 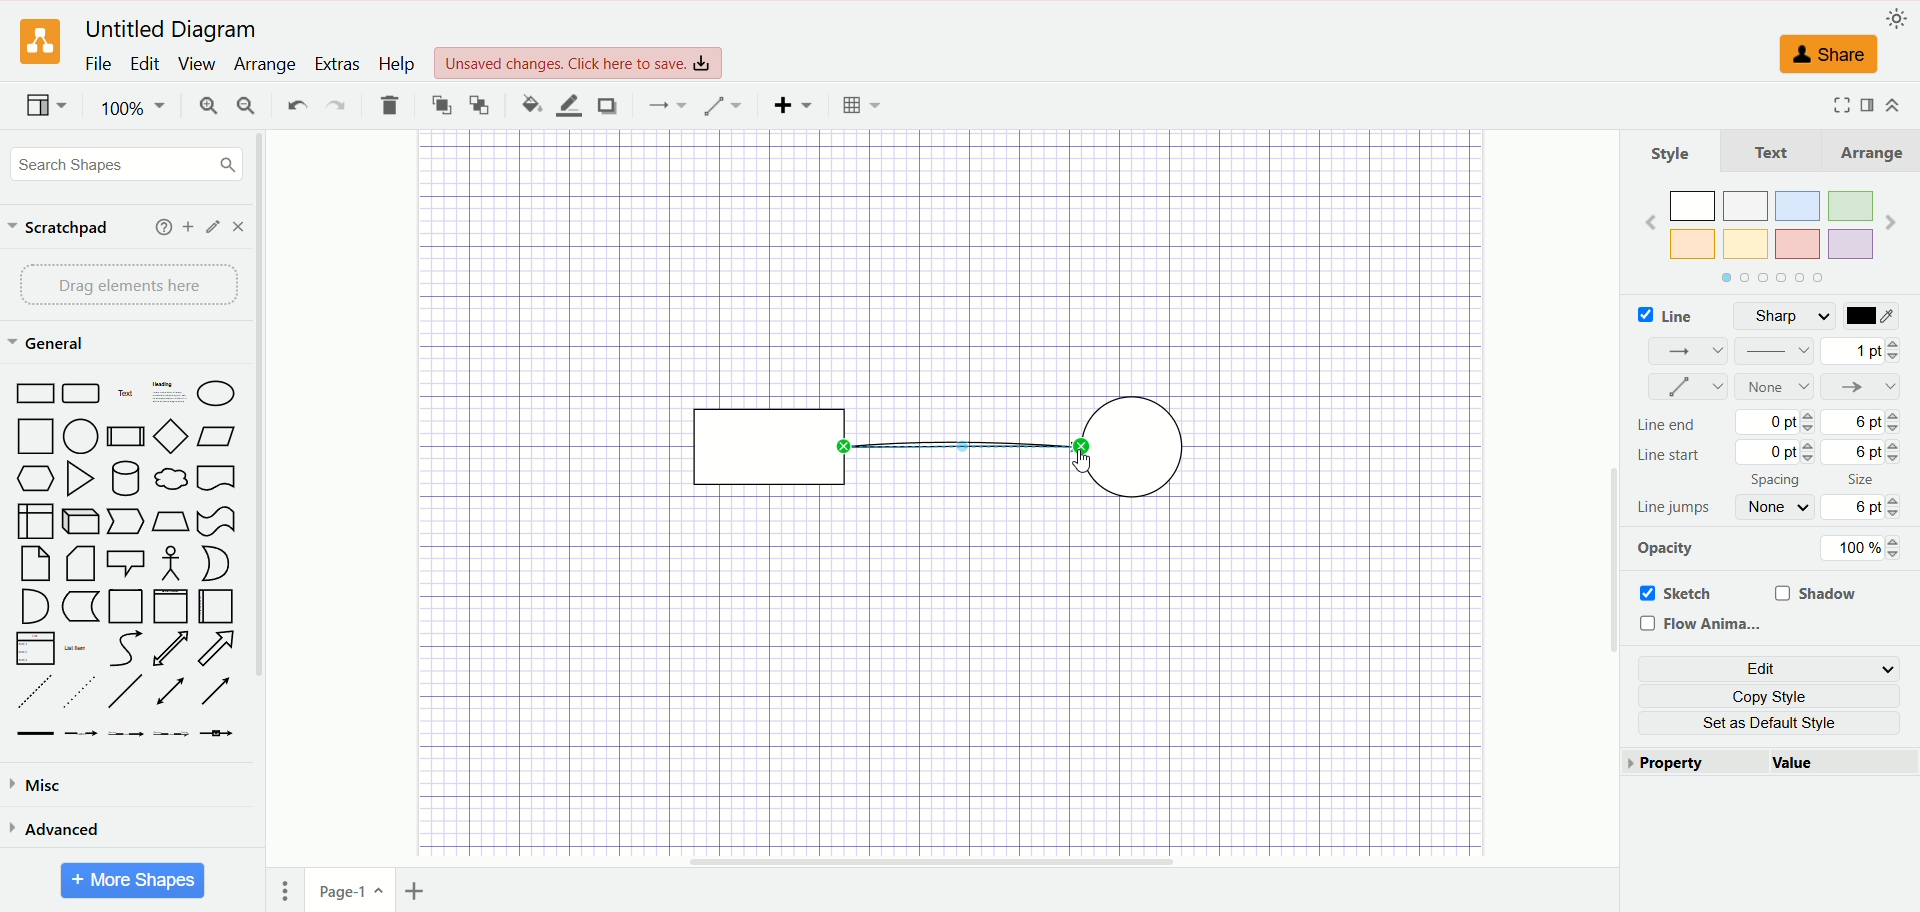 I want to click on value, so click(x=1844, y=762).